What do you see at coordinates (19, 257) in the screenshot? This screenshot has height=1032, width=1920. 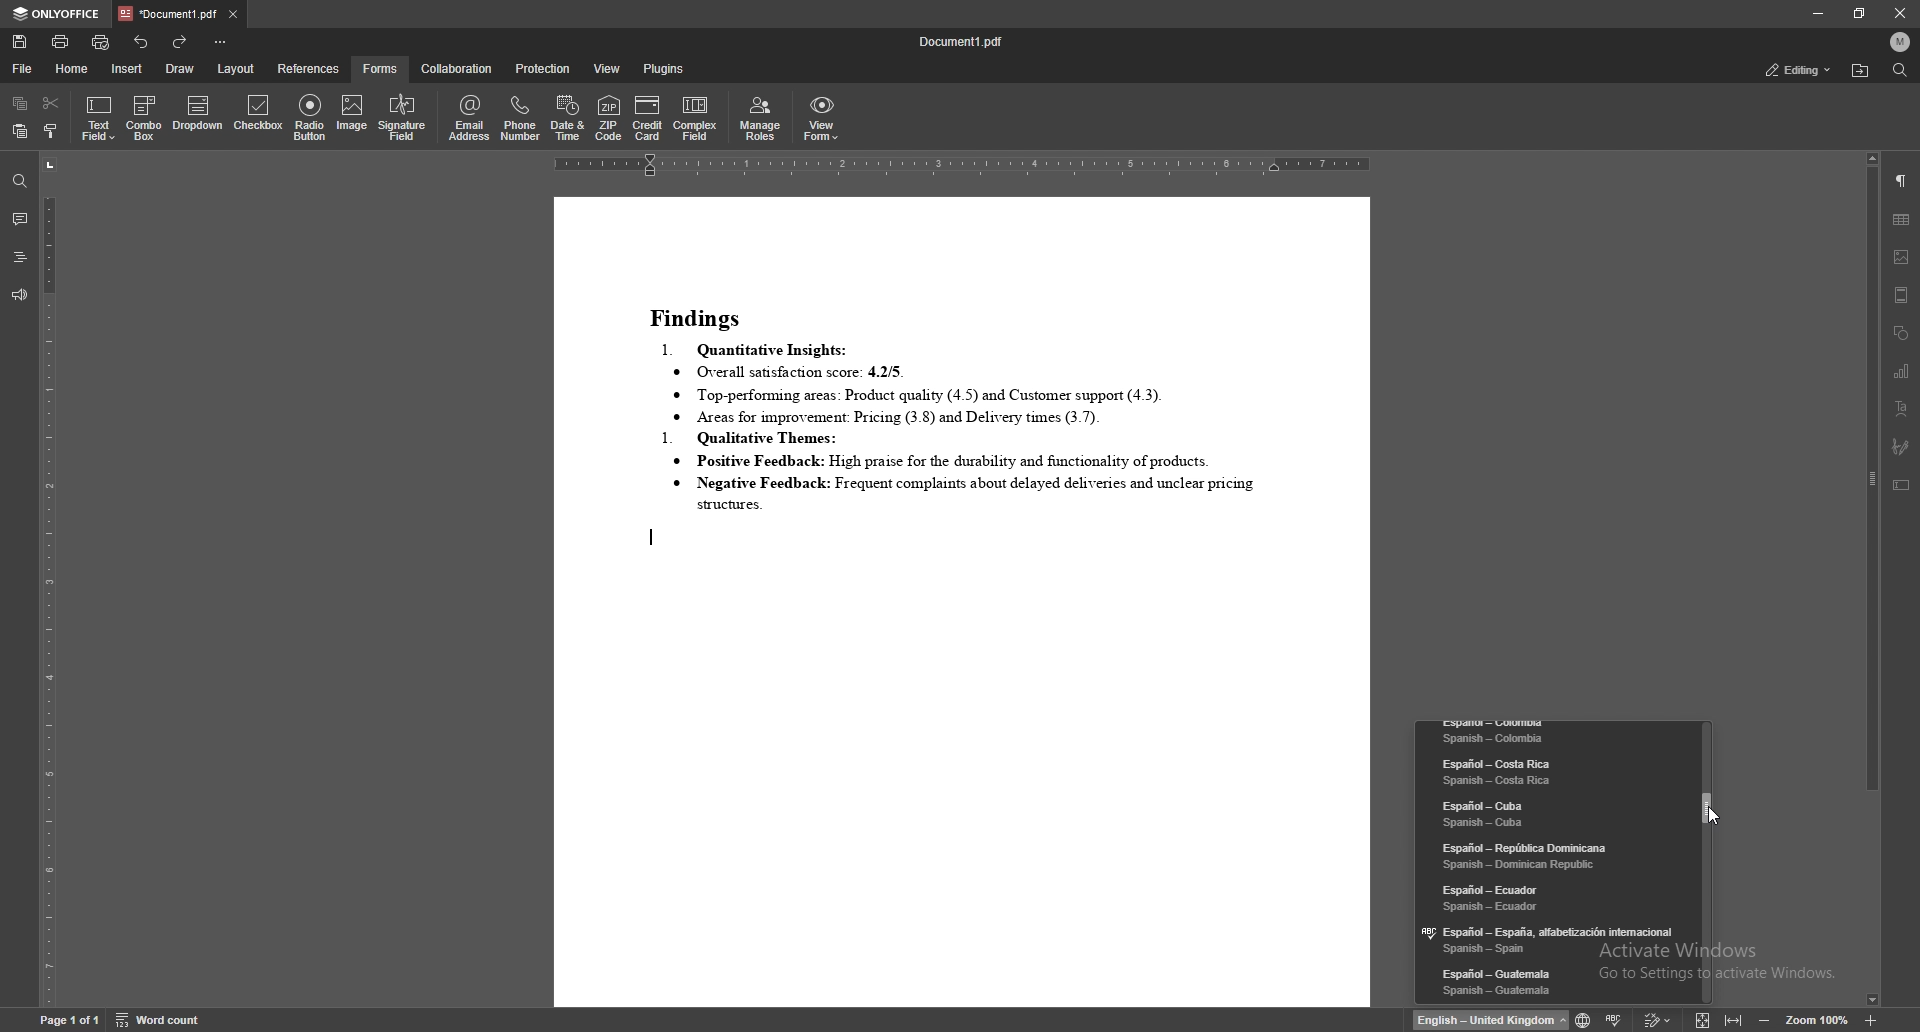 I see `headings` at bounding box center [19, 257].